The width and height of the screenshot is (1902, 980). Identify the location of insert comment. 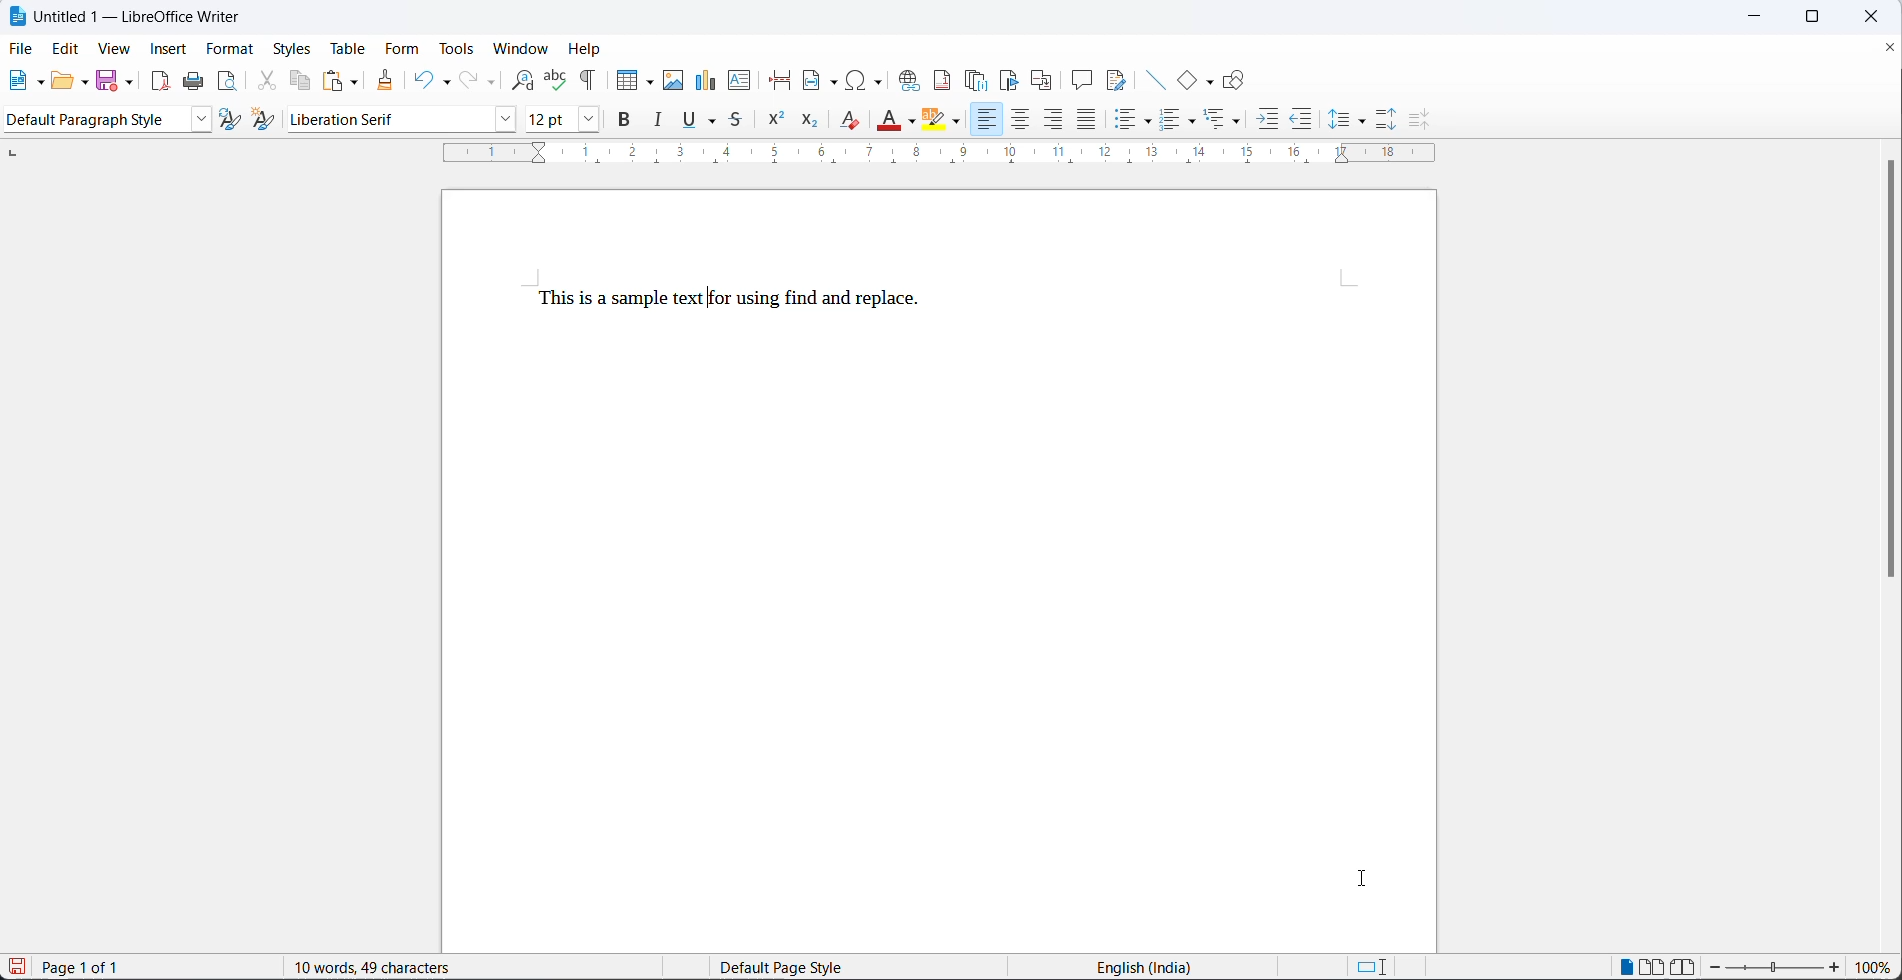
(1082, 80).